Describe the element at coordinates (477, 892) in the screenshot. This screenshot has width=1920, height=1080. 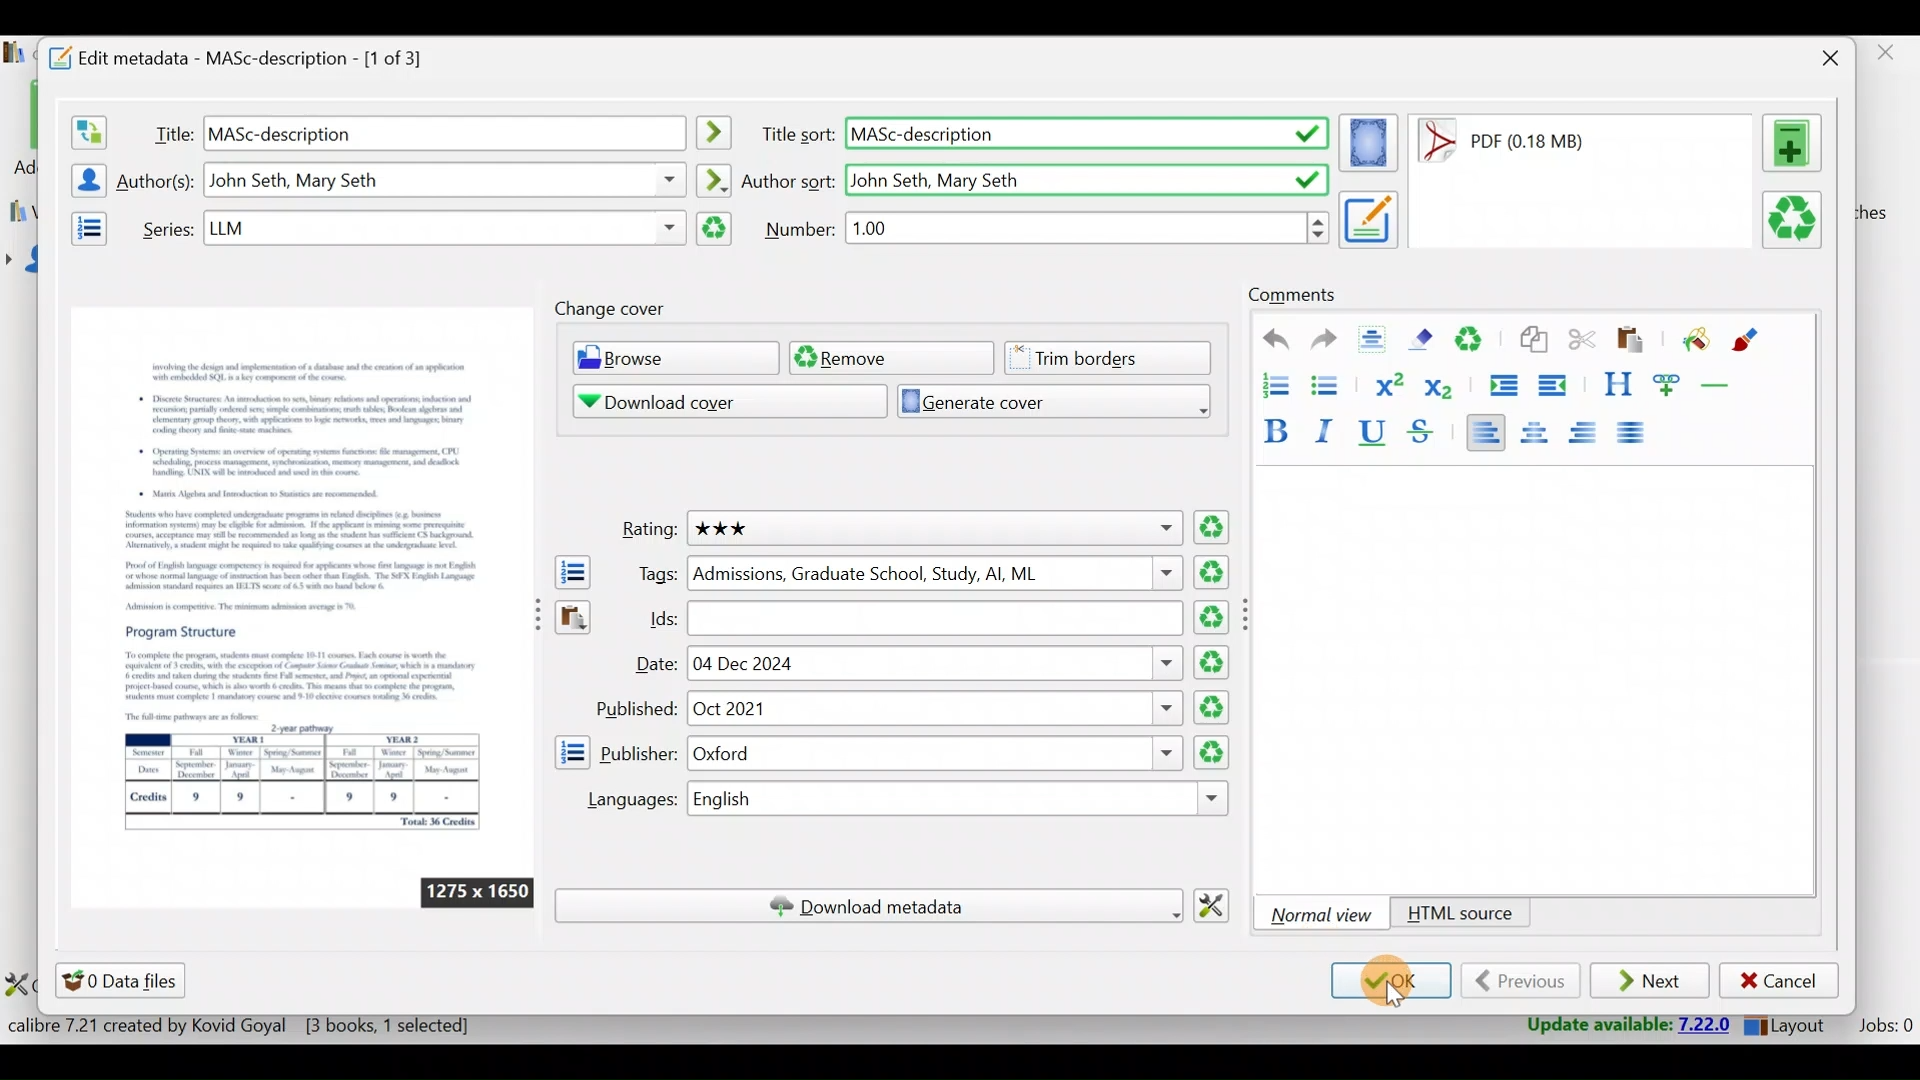
I see `` at that location.